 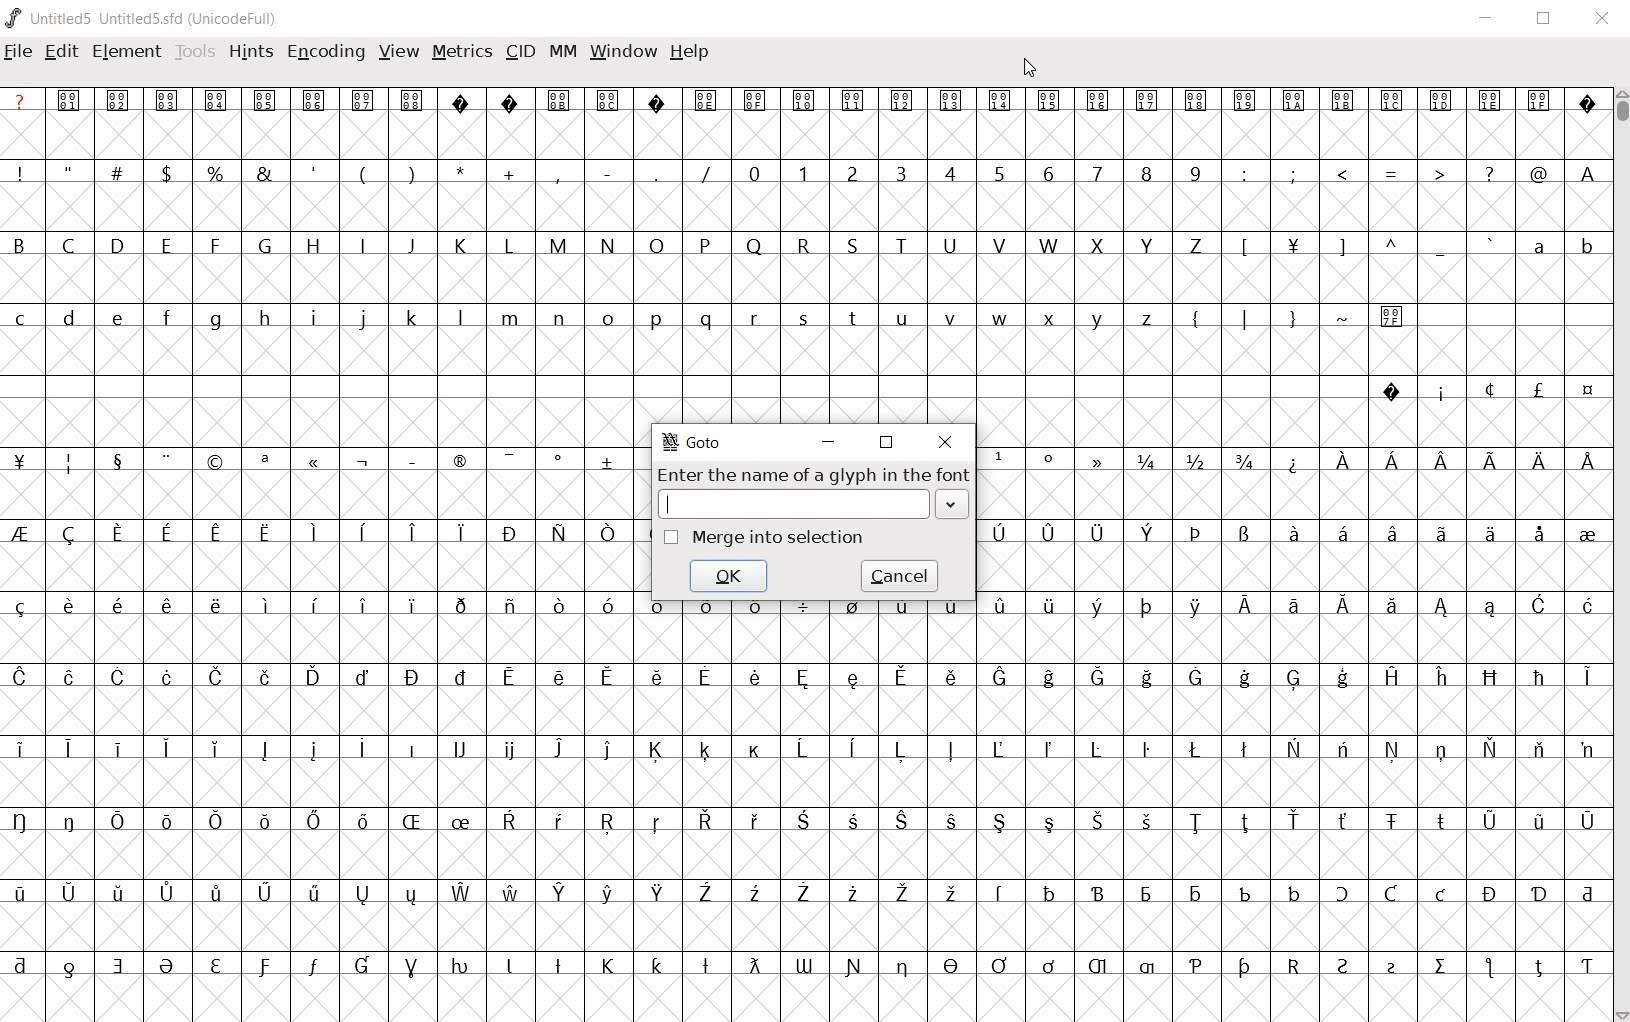 I want to click on , so click(x=213, y=605).